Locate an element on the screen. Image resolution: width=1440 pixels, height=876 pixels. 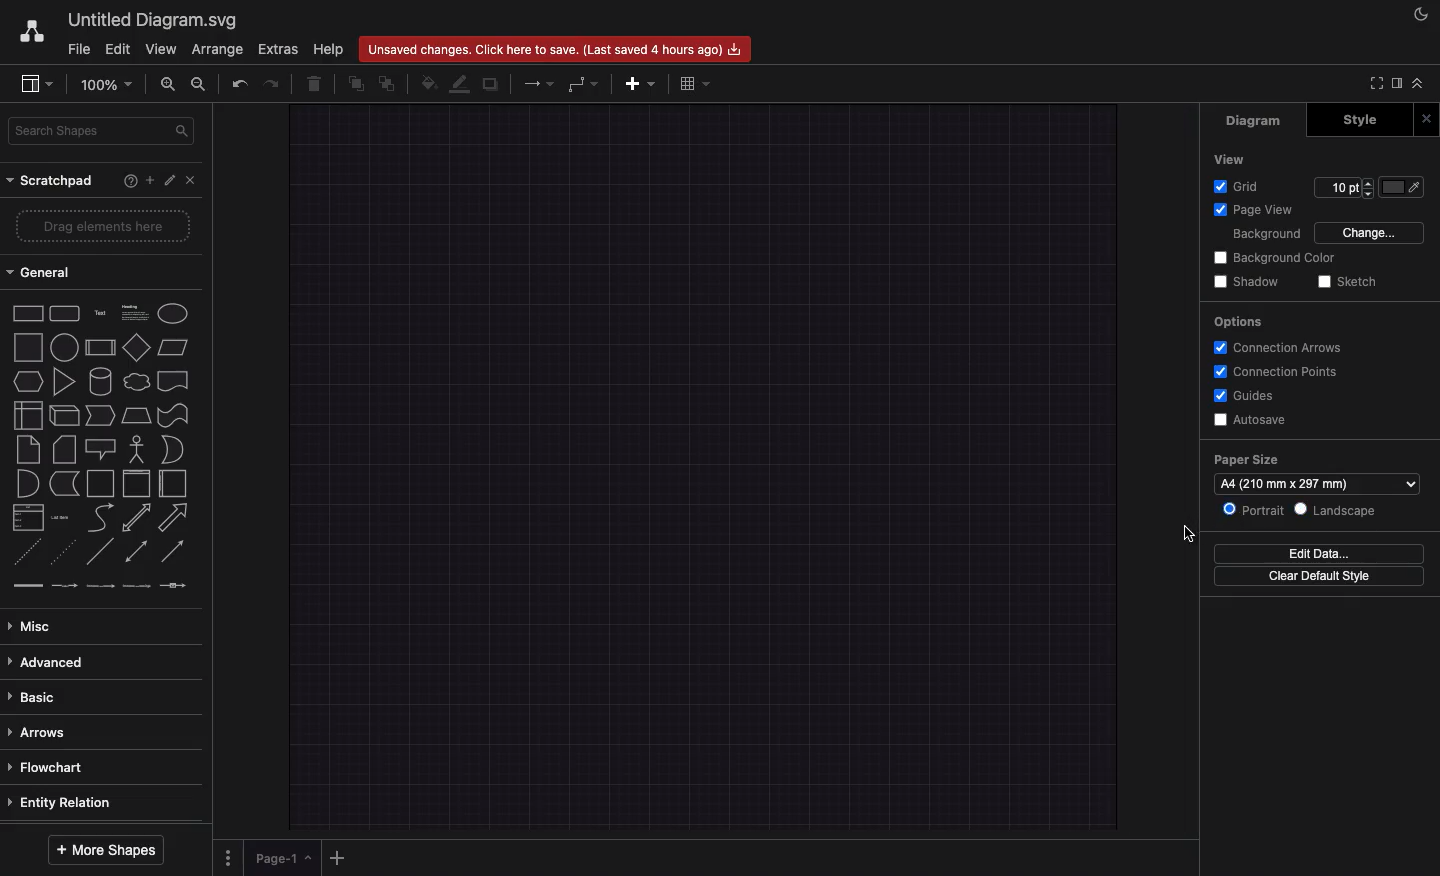
Diagram is located at coordinates (1255, 120).